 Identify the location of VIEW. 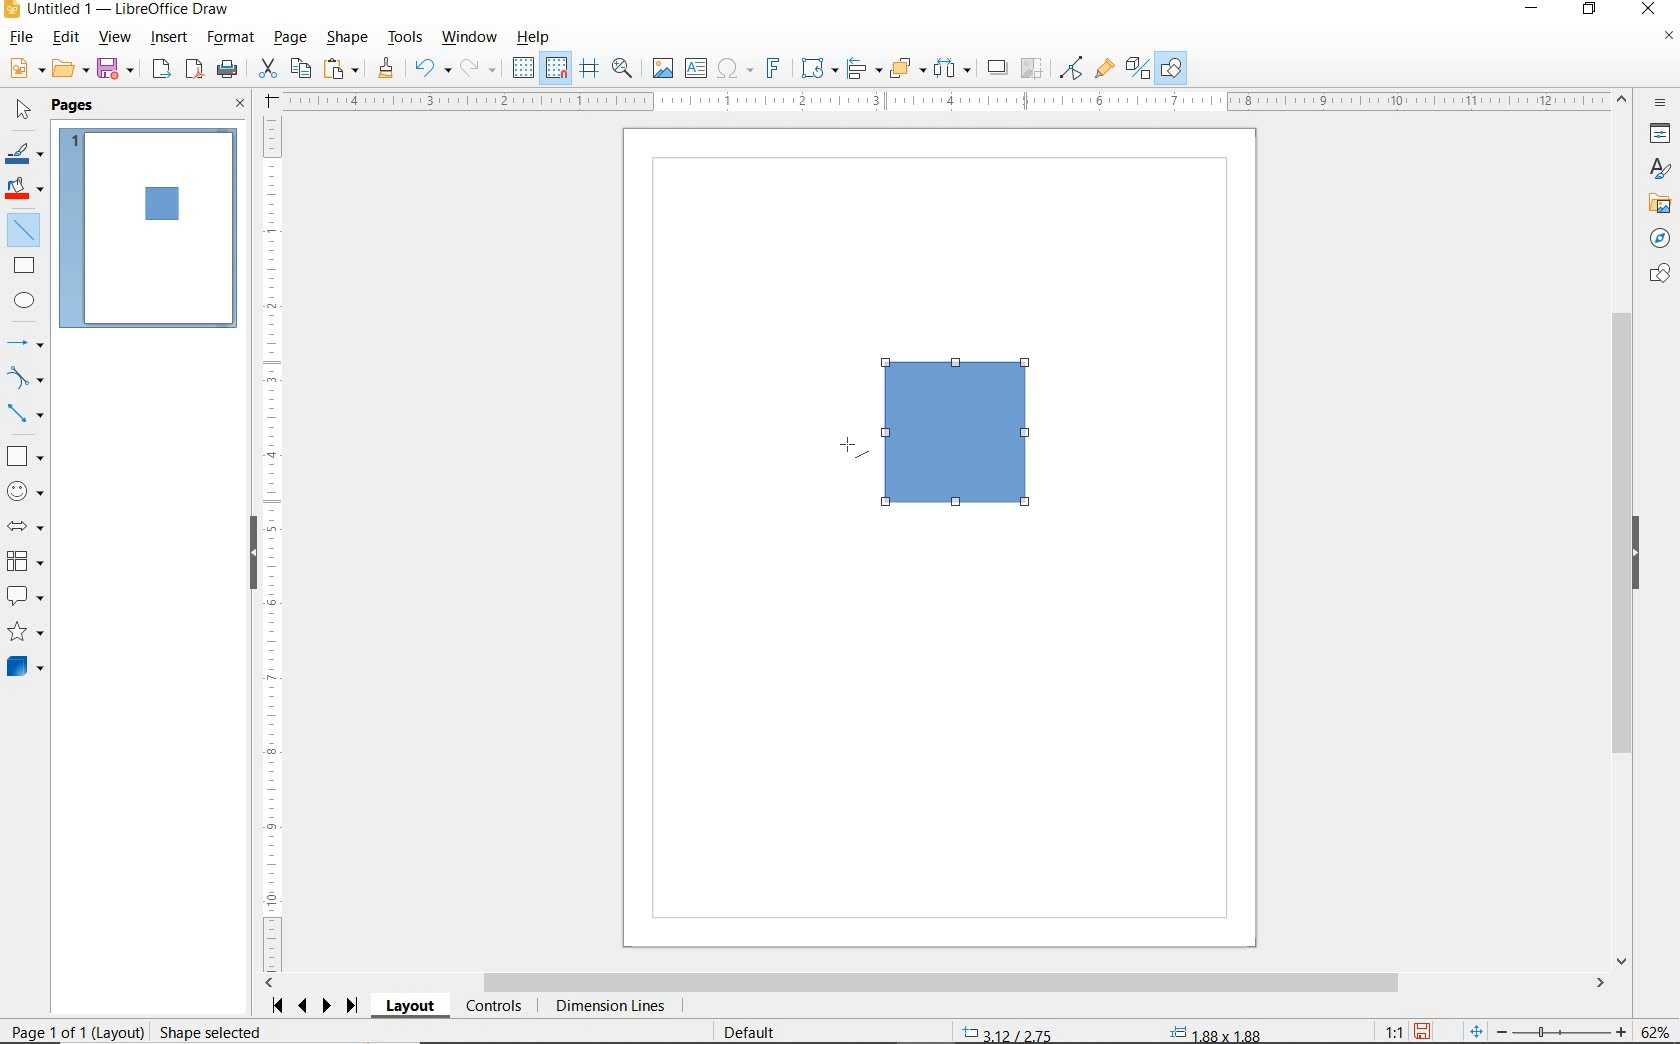
(114, 37).